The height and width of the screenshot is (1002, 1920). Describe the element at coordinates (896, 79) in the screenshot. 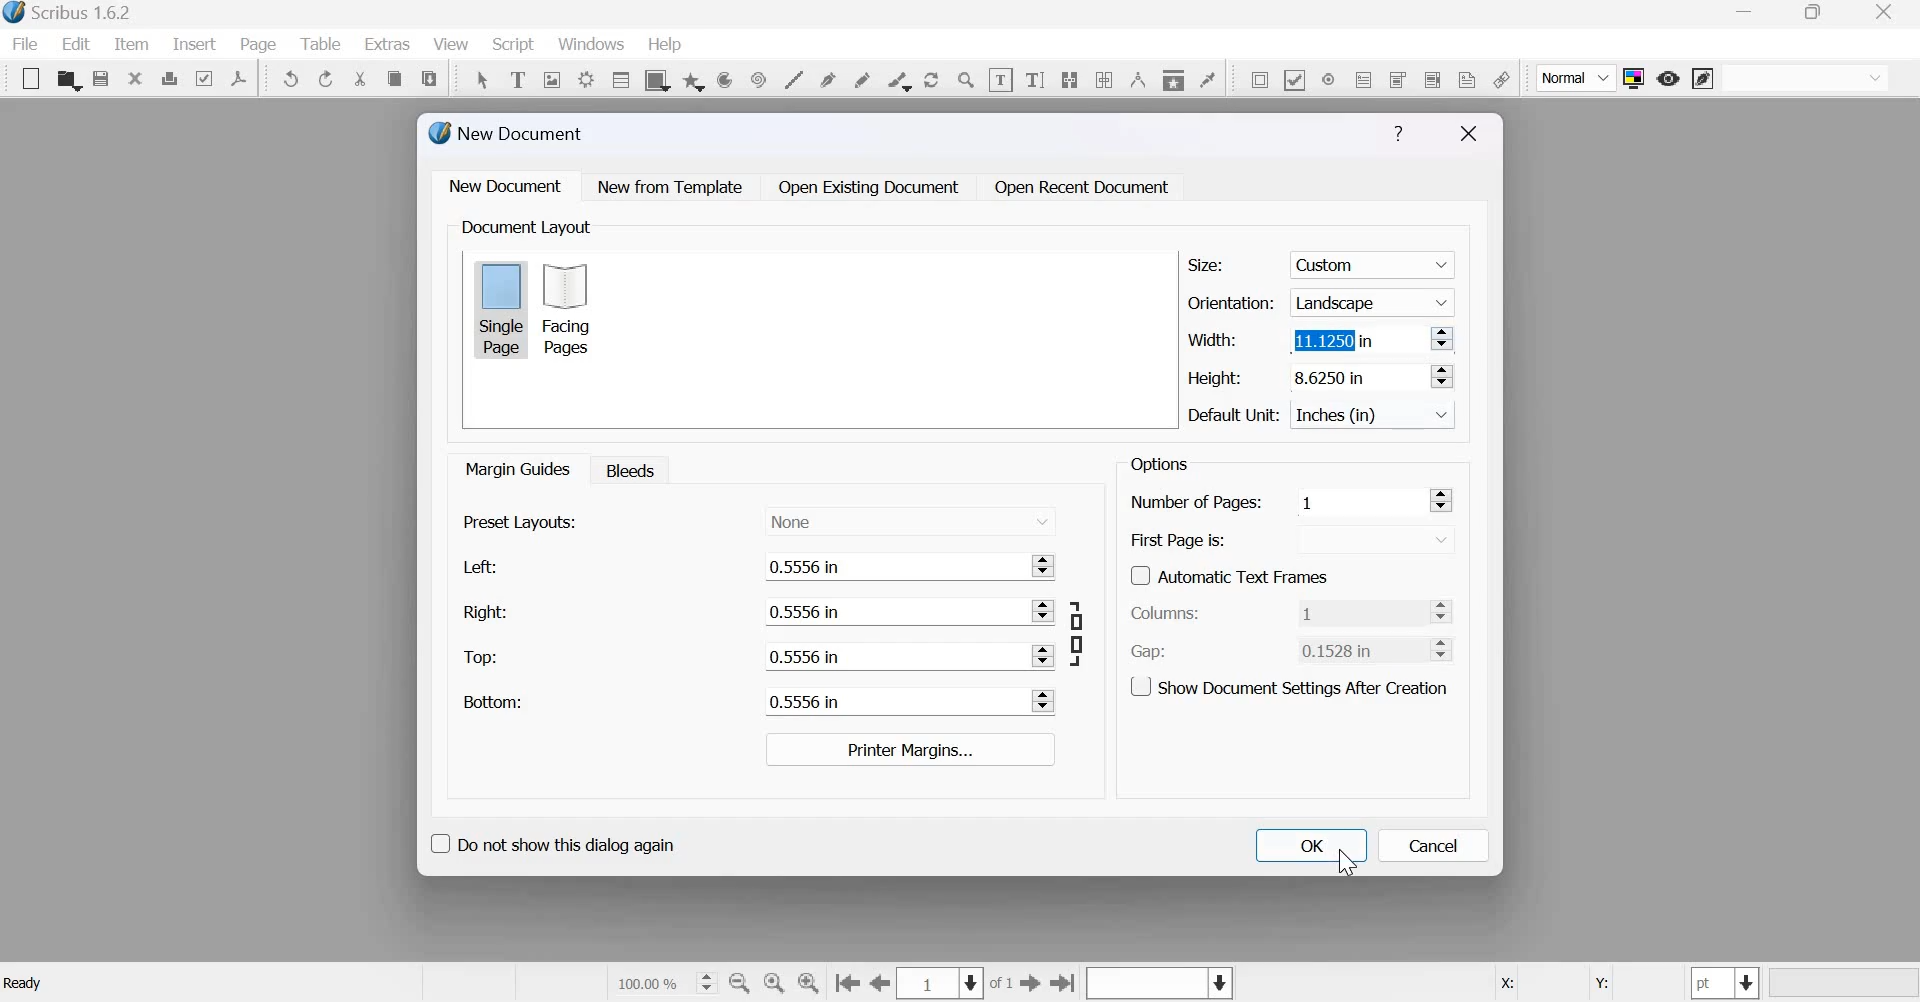

I see `calligraphic line` at that location.